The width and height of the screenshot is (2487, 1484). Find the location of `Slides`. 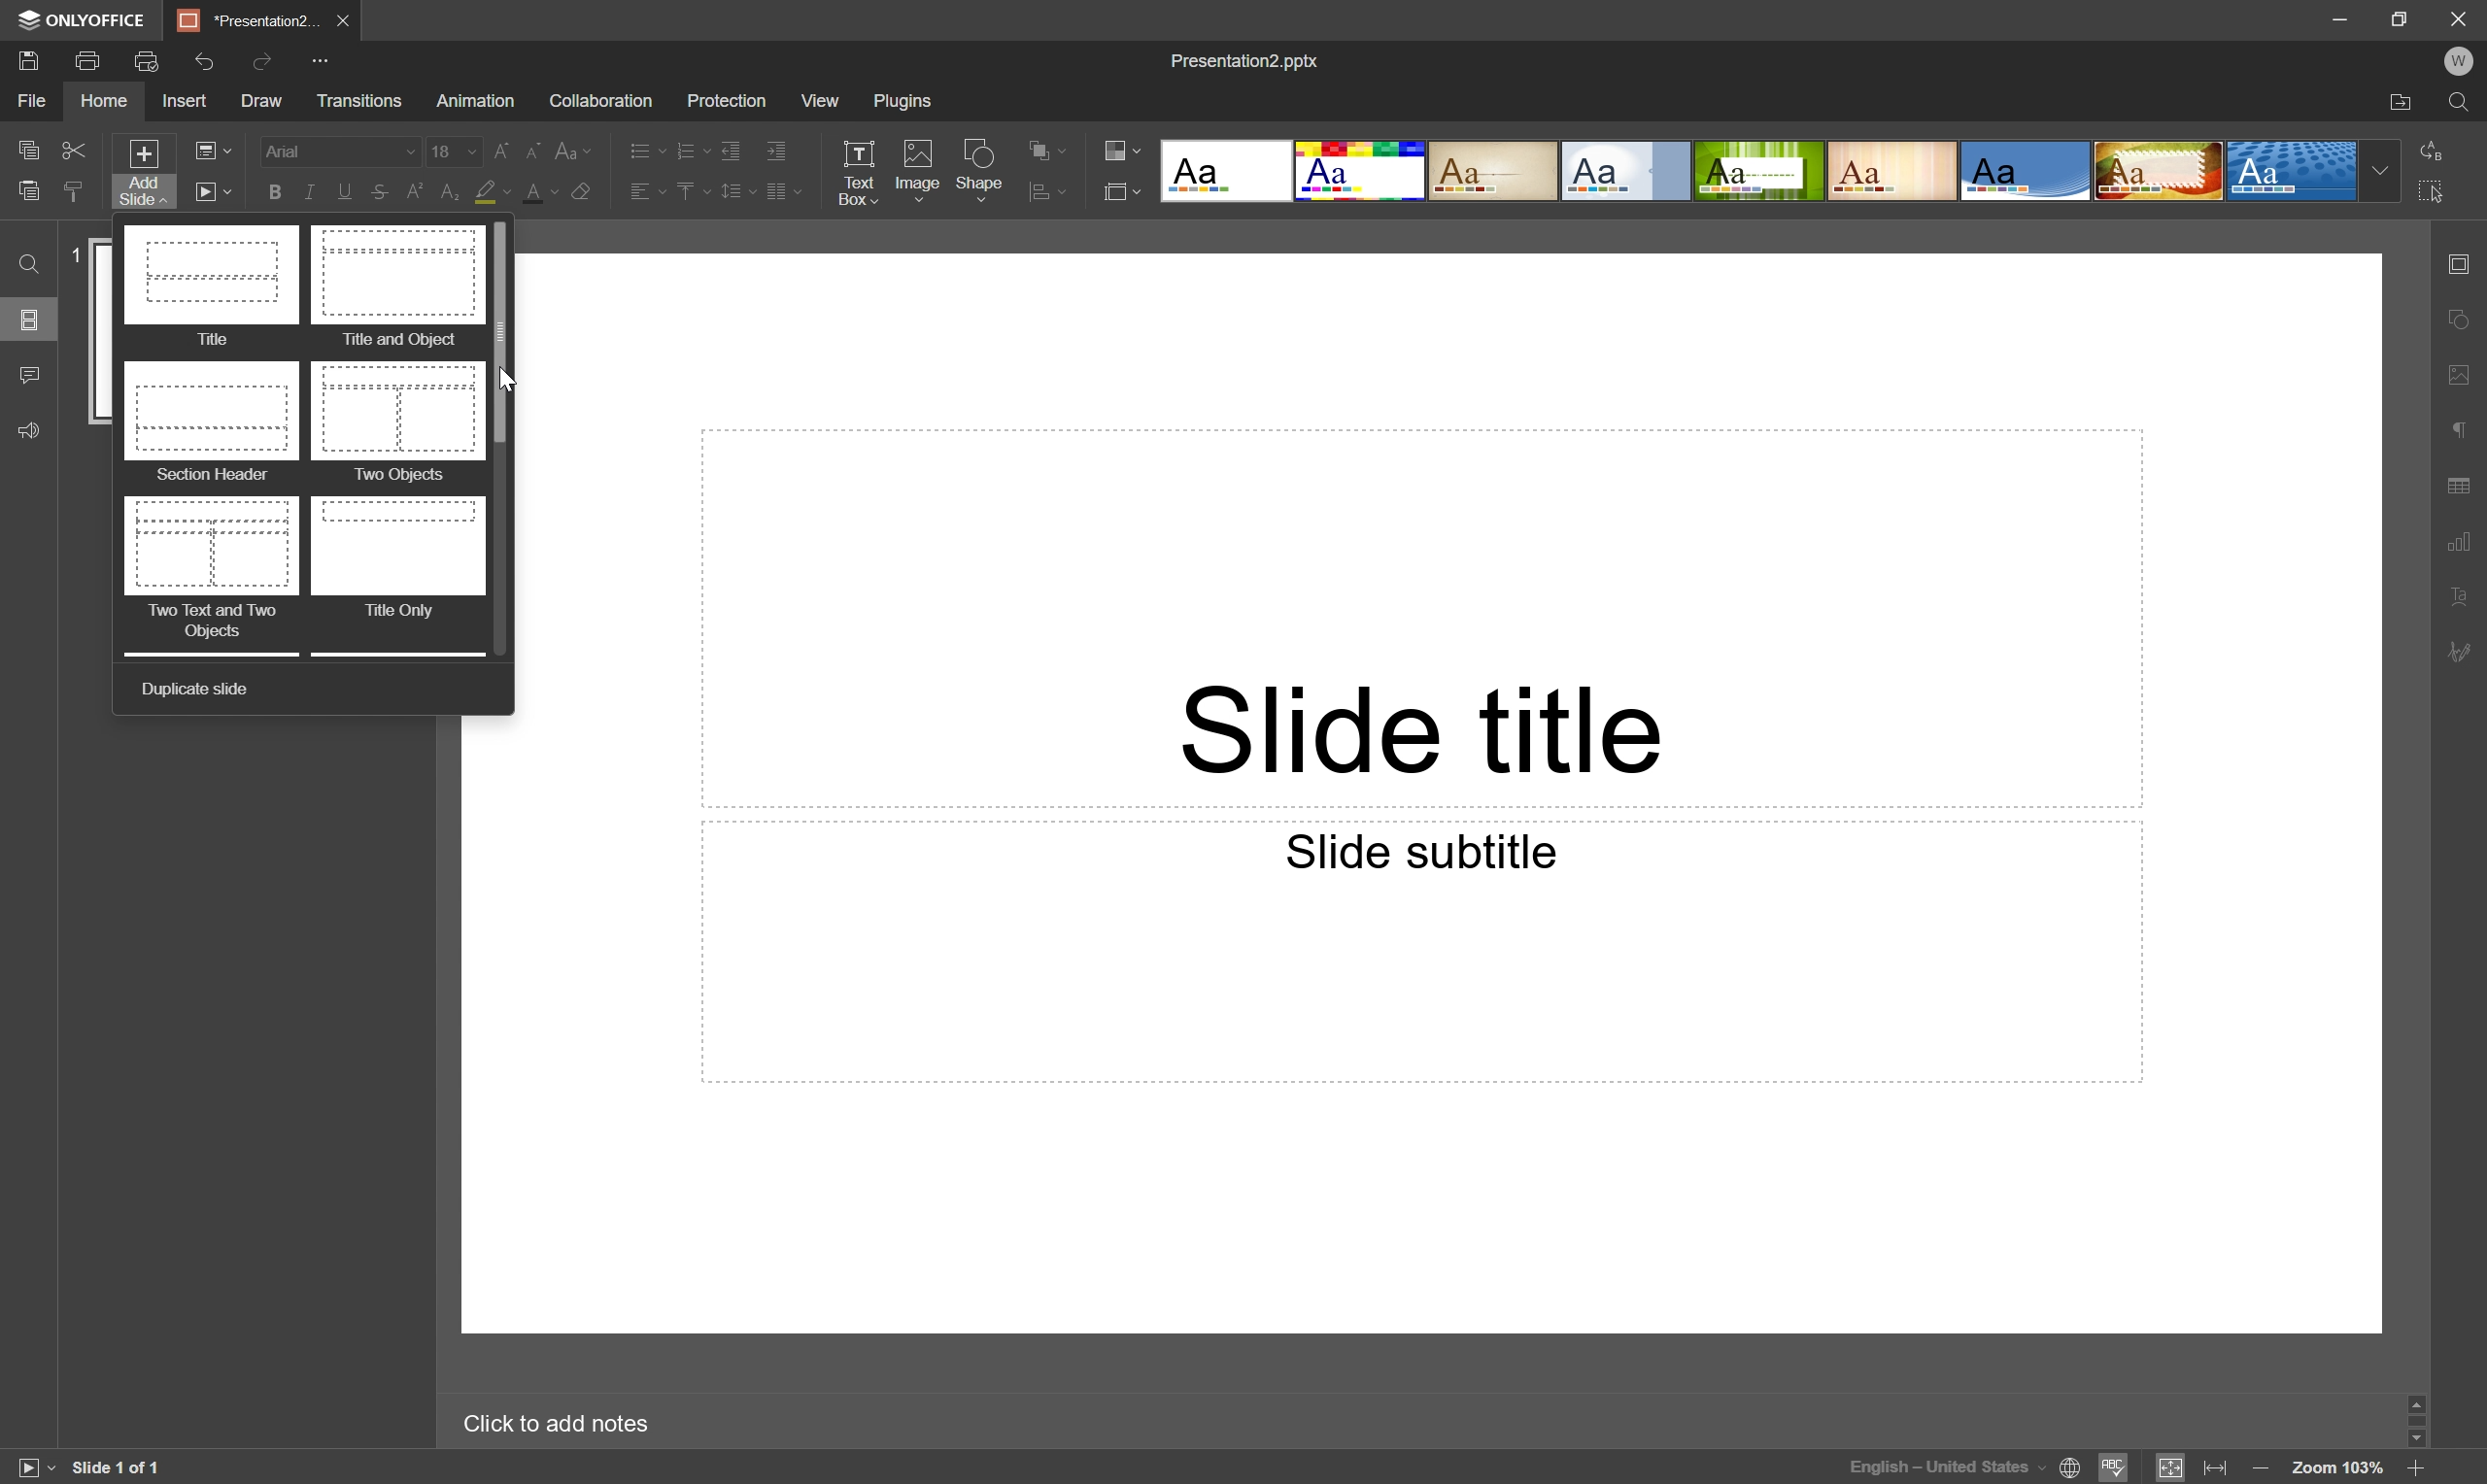

Slides is located at coordinates (31, 322).